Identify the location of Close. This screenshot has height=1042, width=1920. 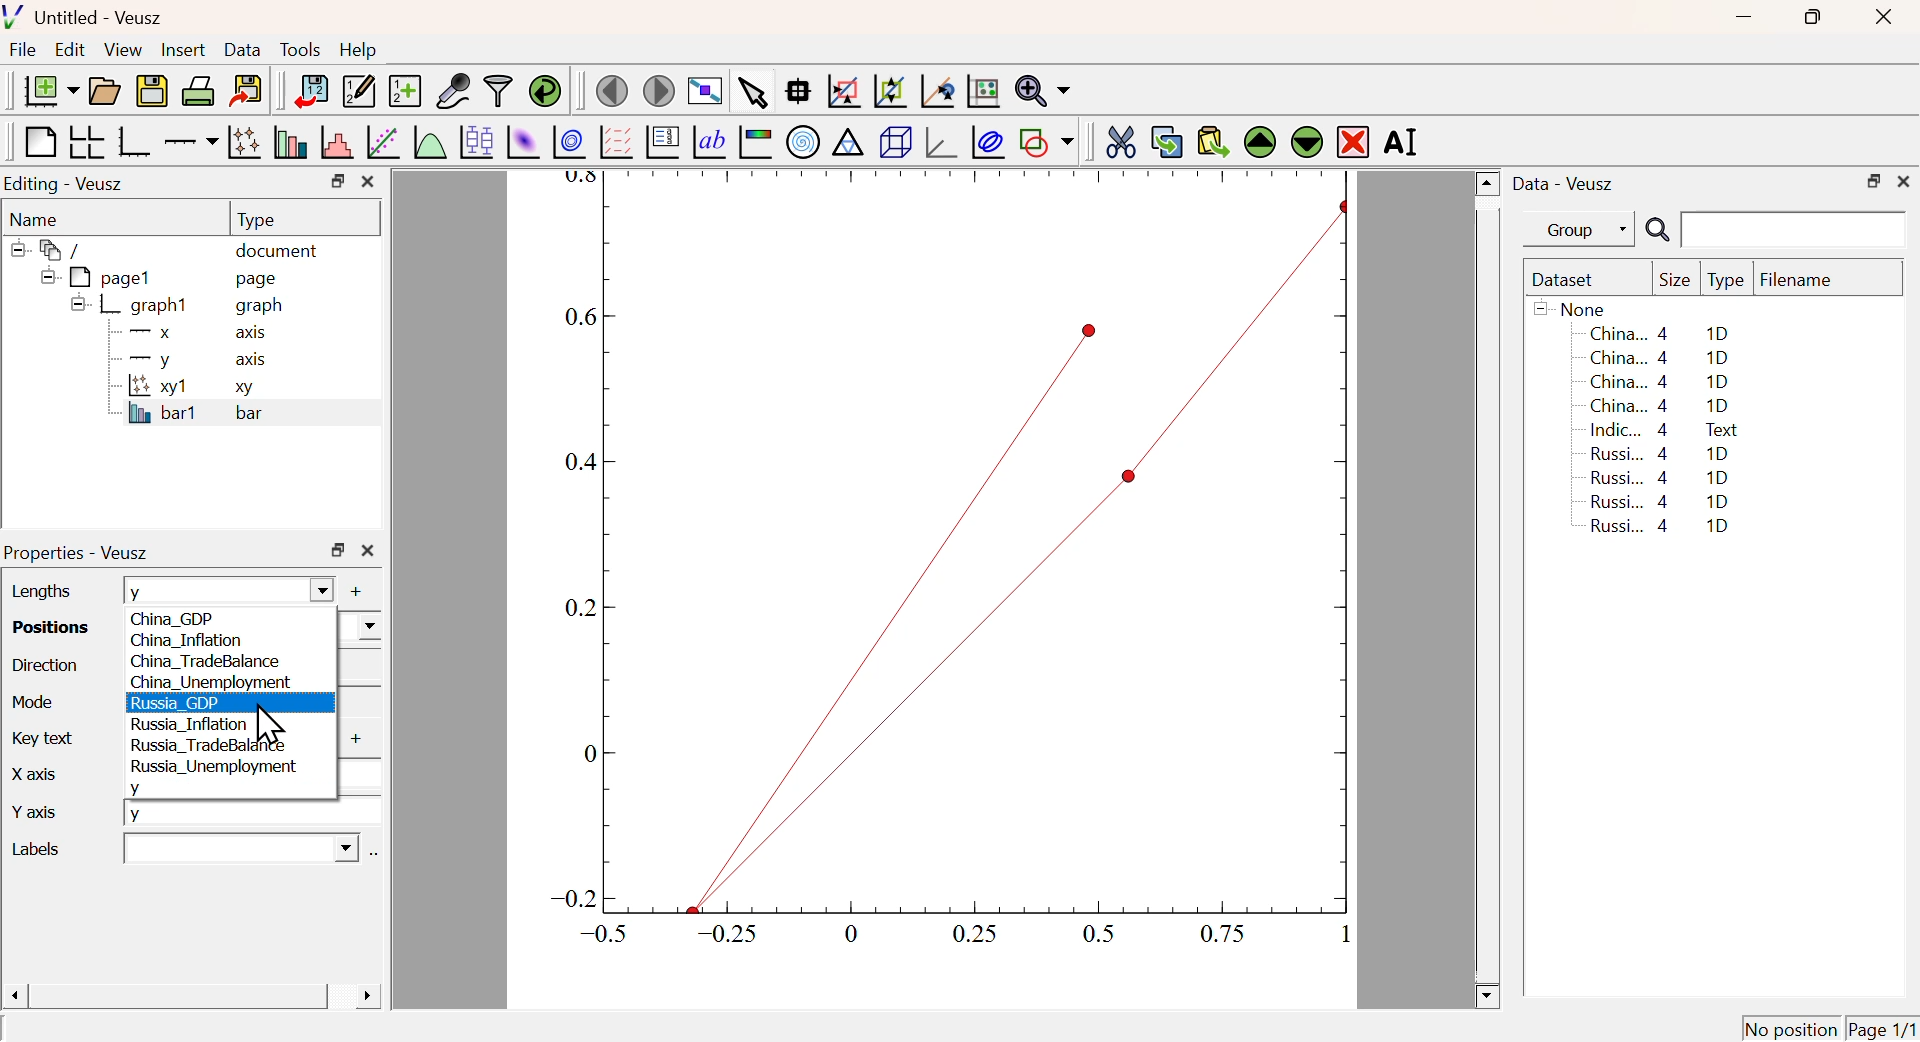
(368, 182).